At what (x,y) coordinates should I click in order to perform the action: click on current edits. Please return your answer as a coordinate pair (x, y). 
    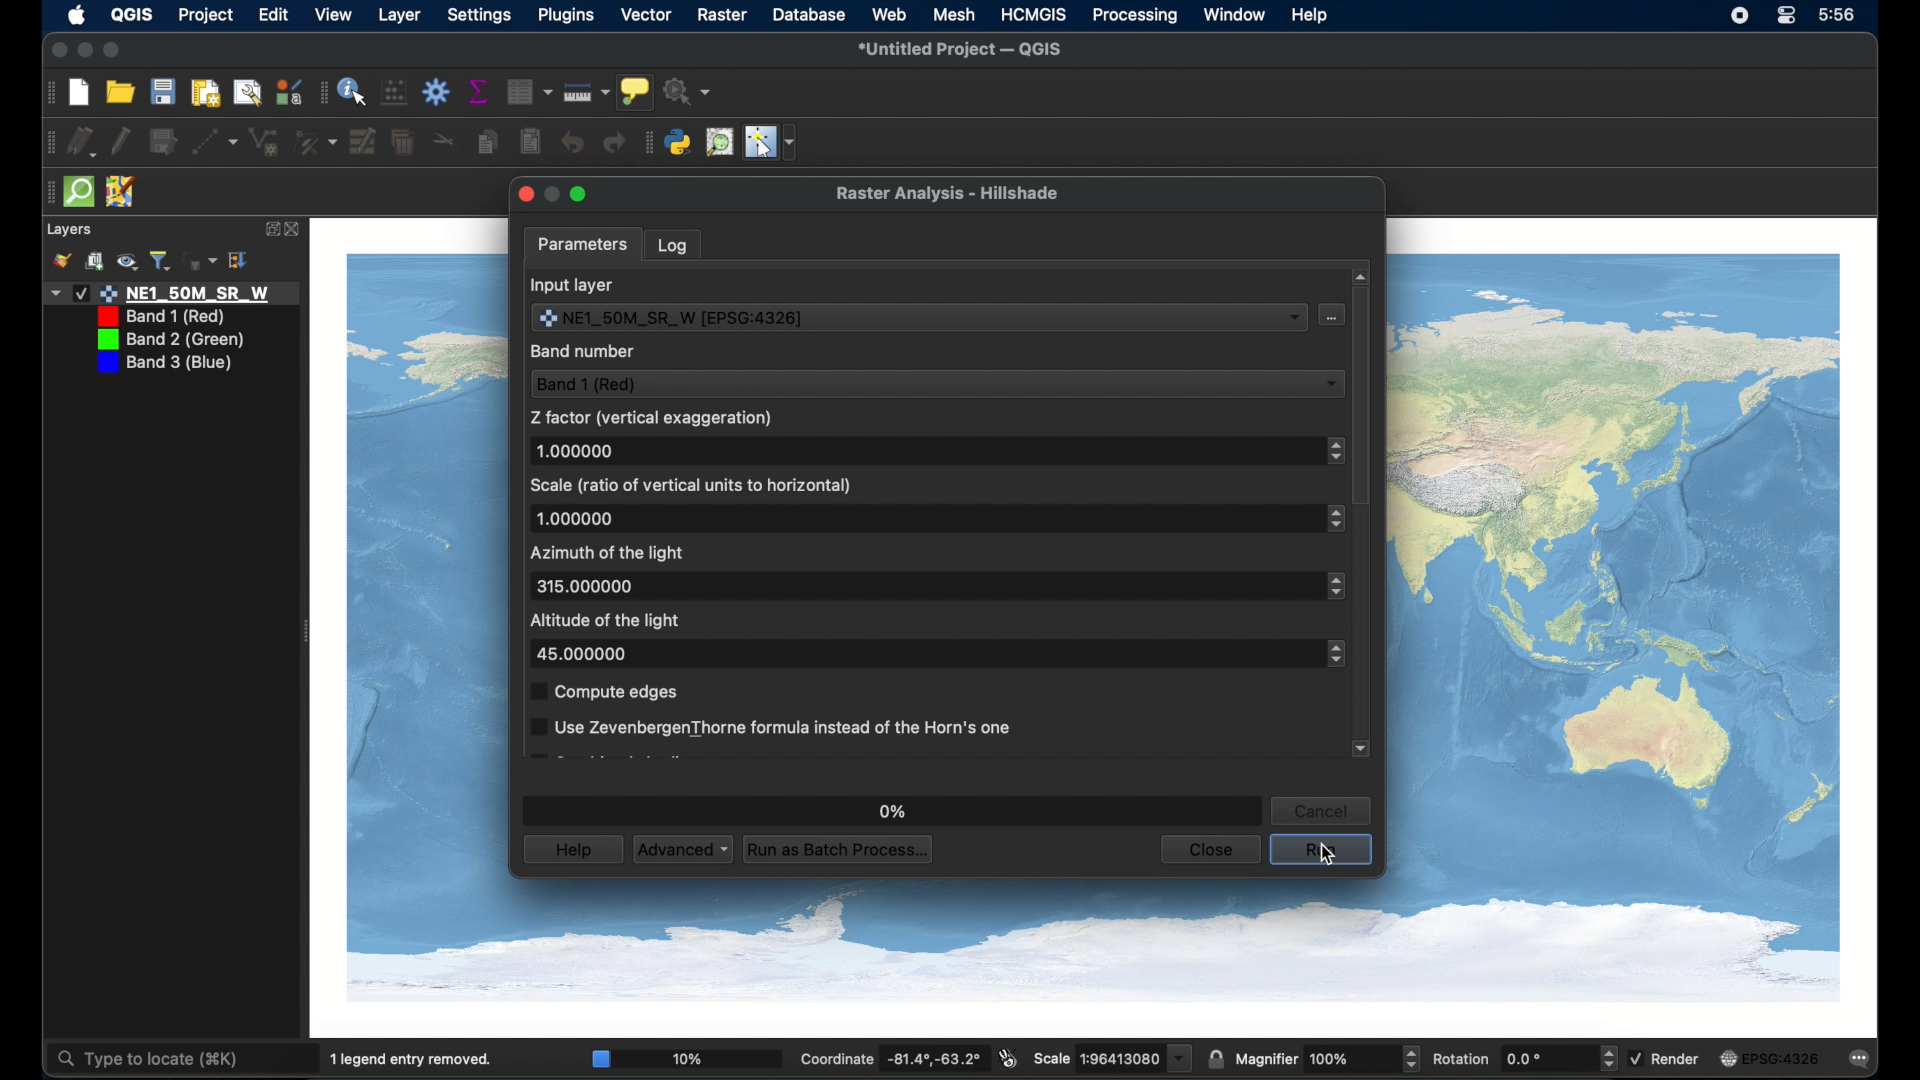
    Looking at the image, I should click on (83, 141).